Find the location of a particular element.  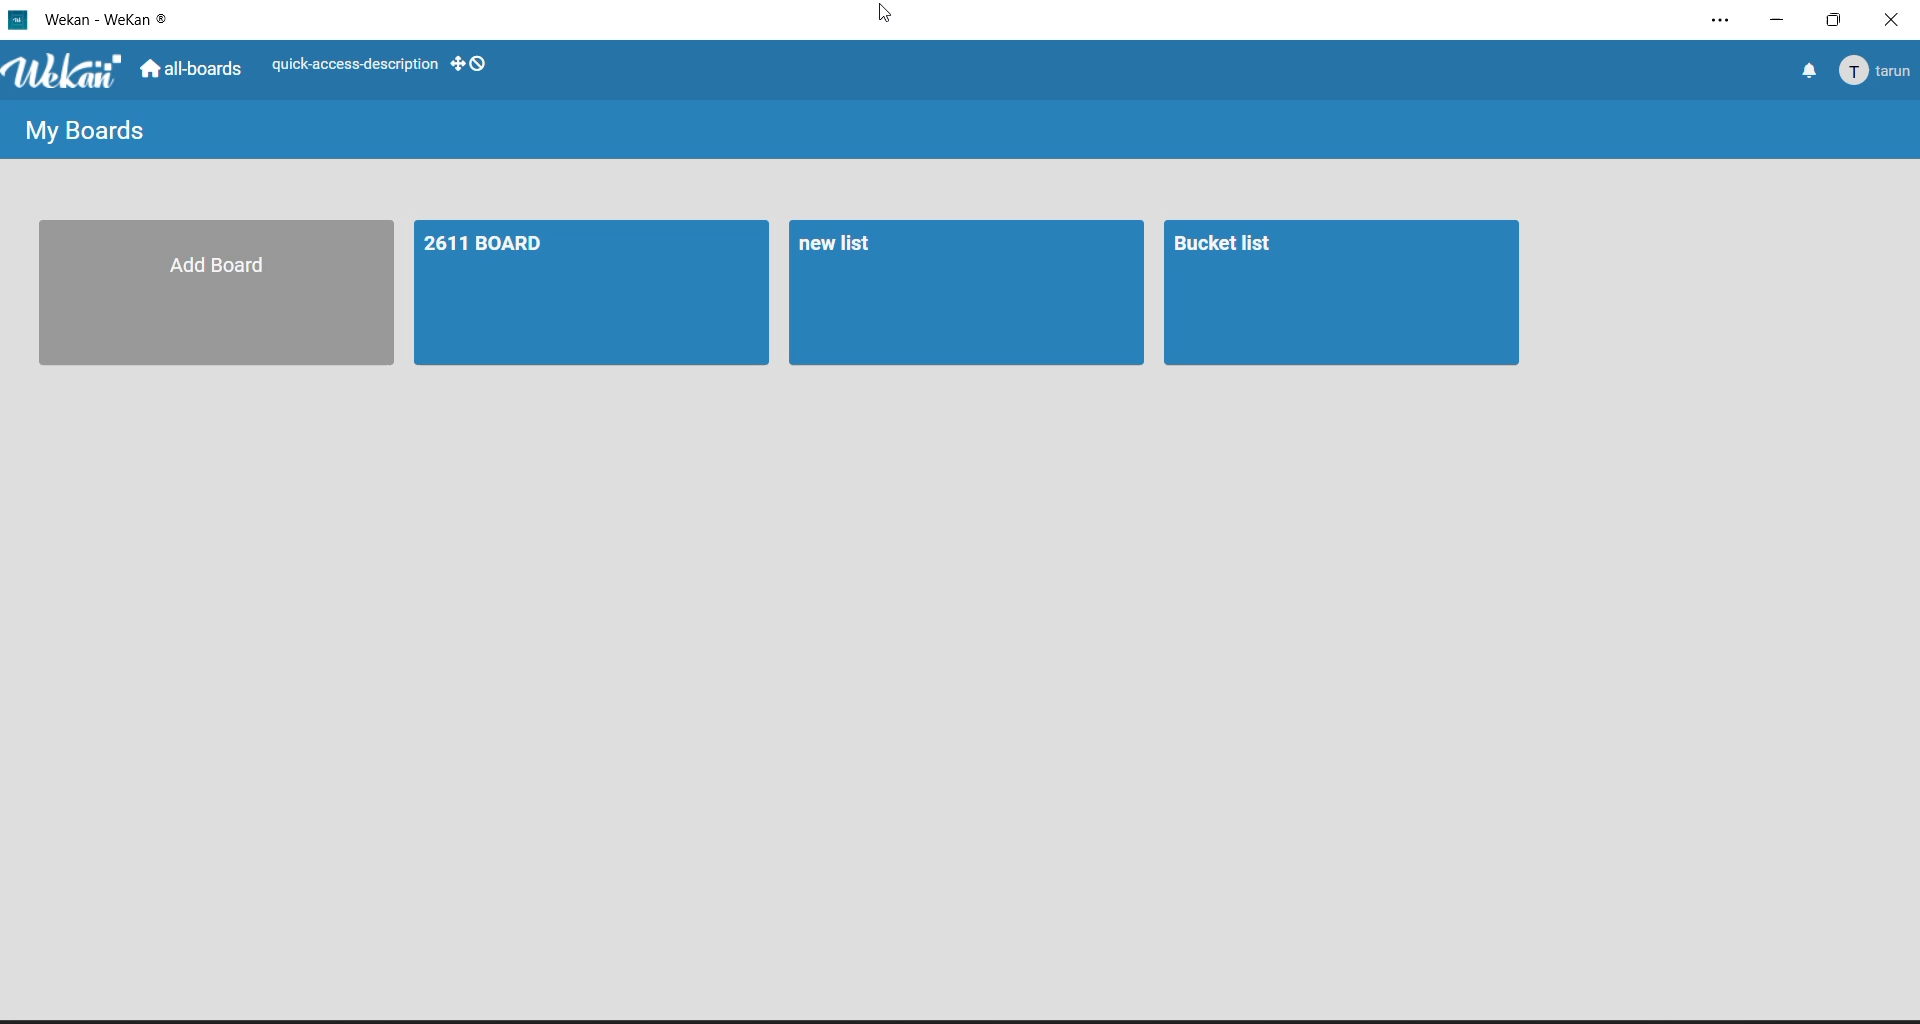

notifications is located at coordinates (1807, 69).